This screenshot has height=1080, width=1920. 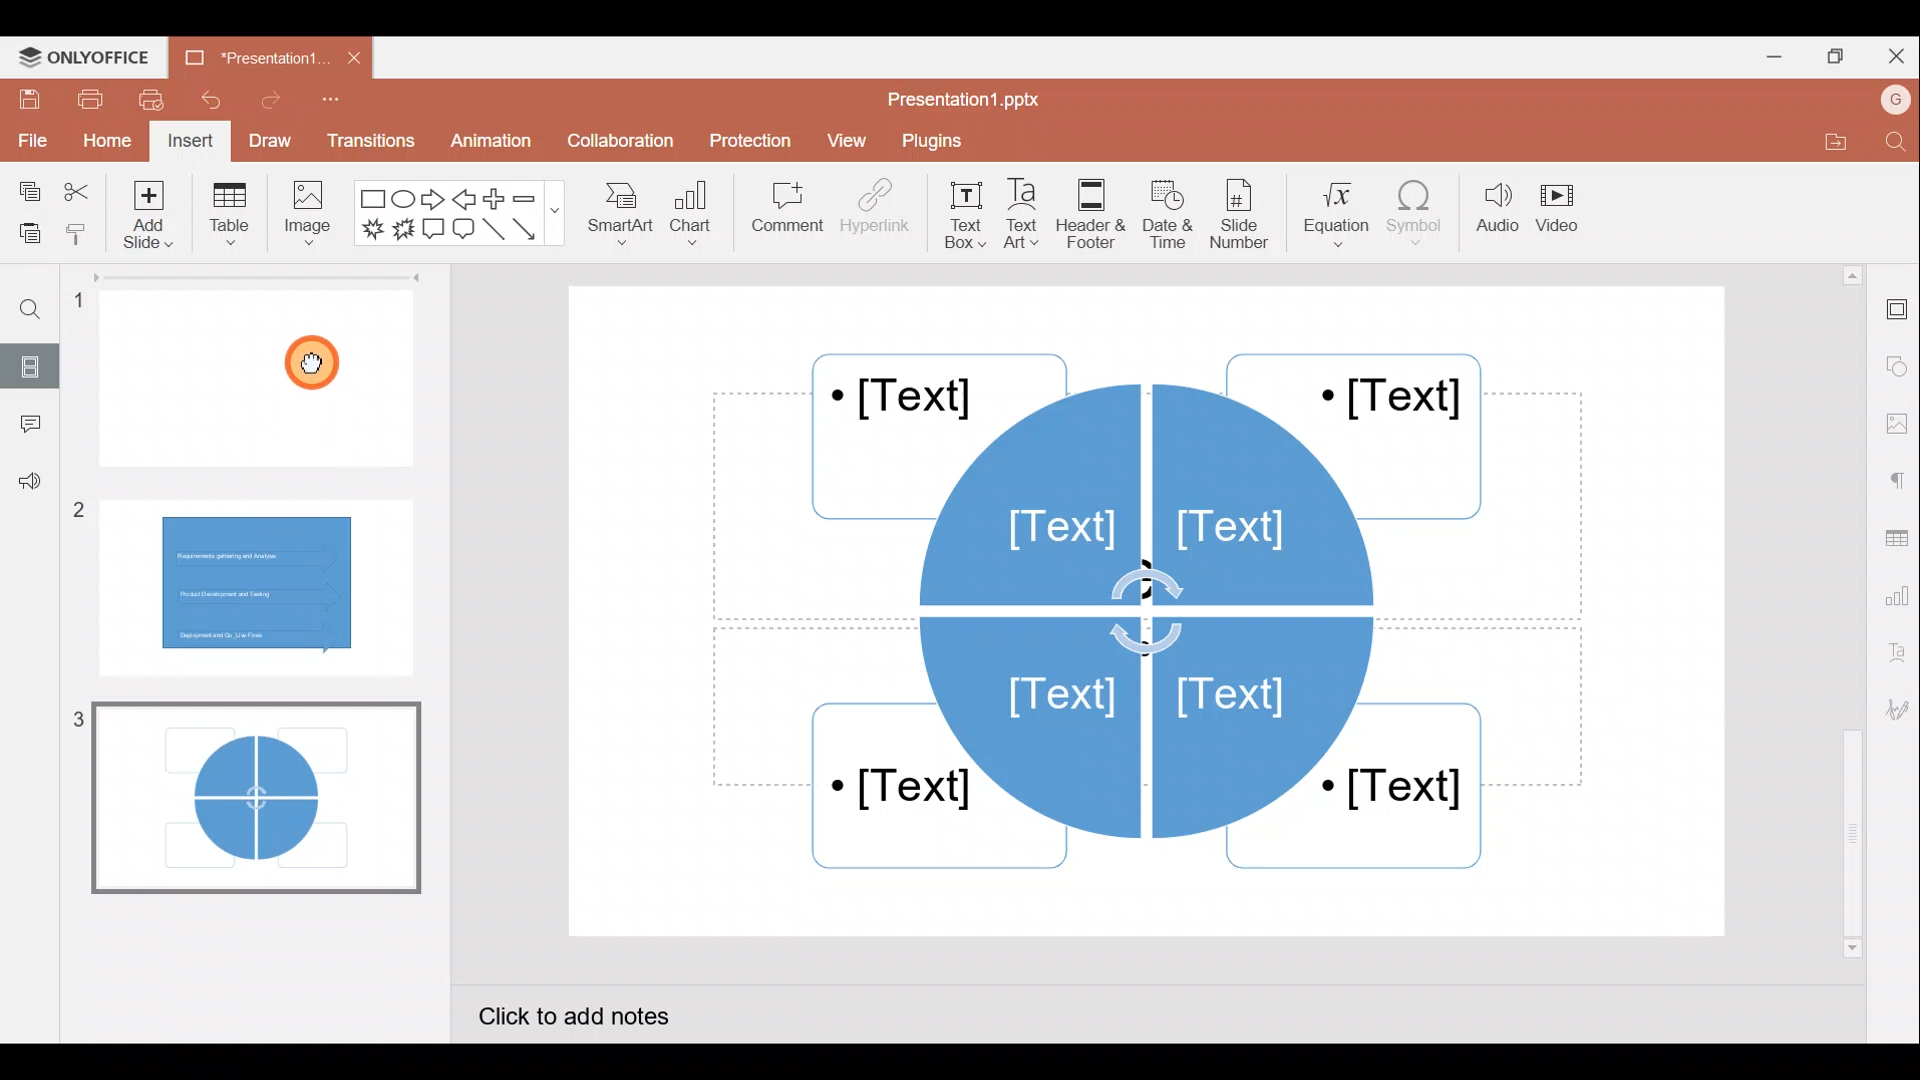 What do you see at coordinates (144, 218) in the screenshot?
I see `Add slide` at bounding box center [144, 218].